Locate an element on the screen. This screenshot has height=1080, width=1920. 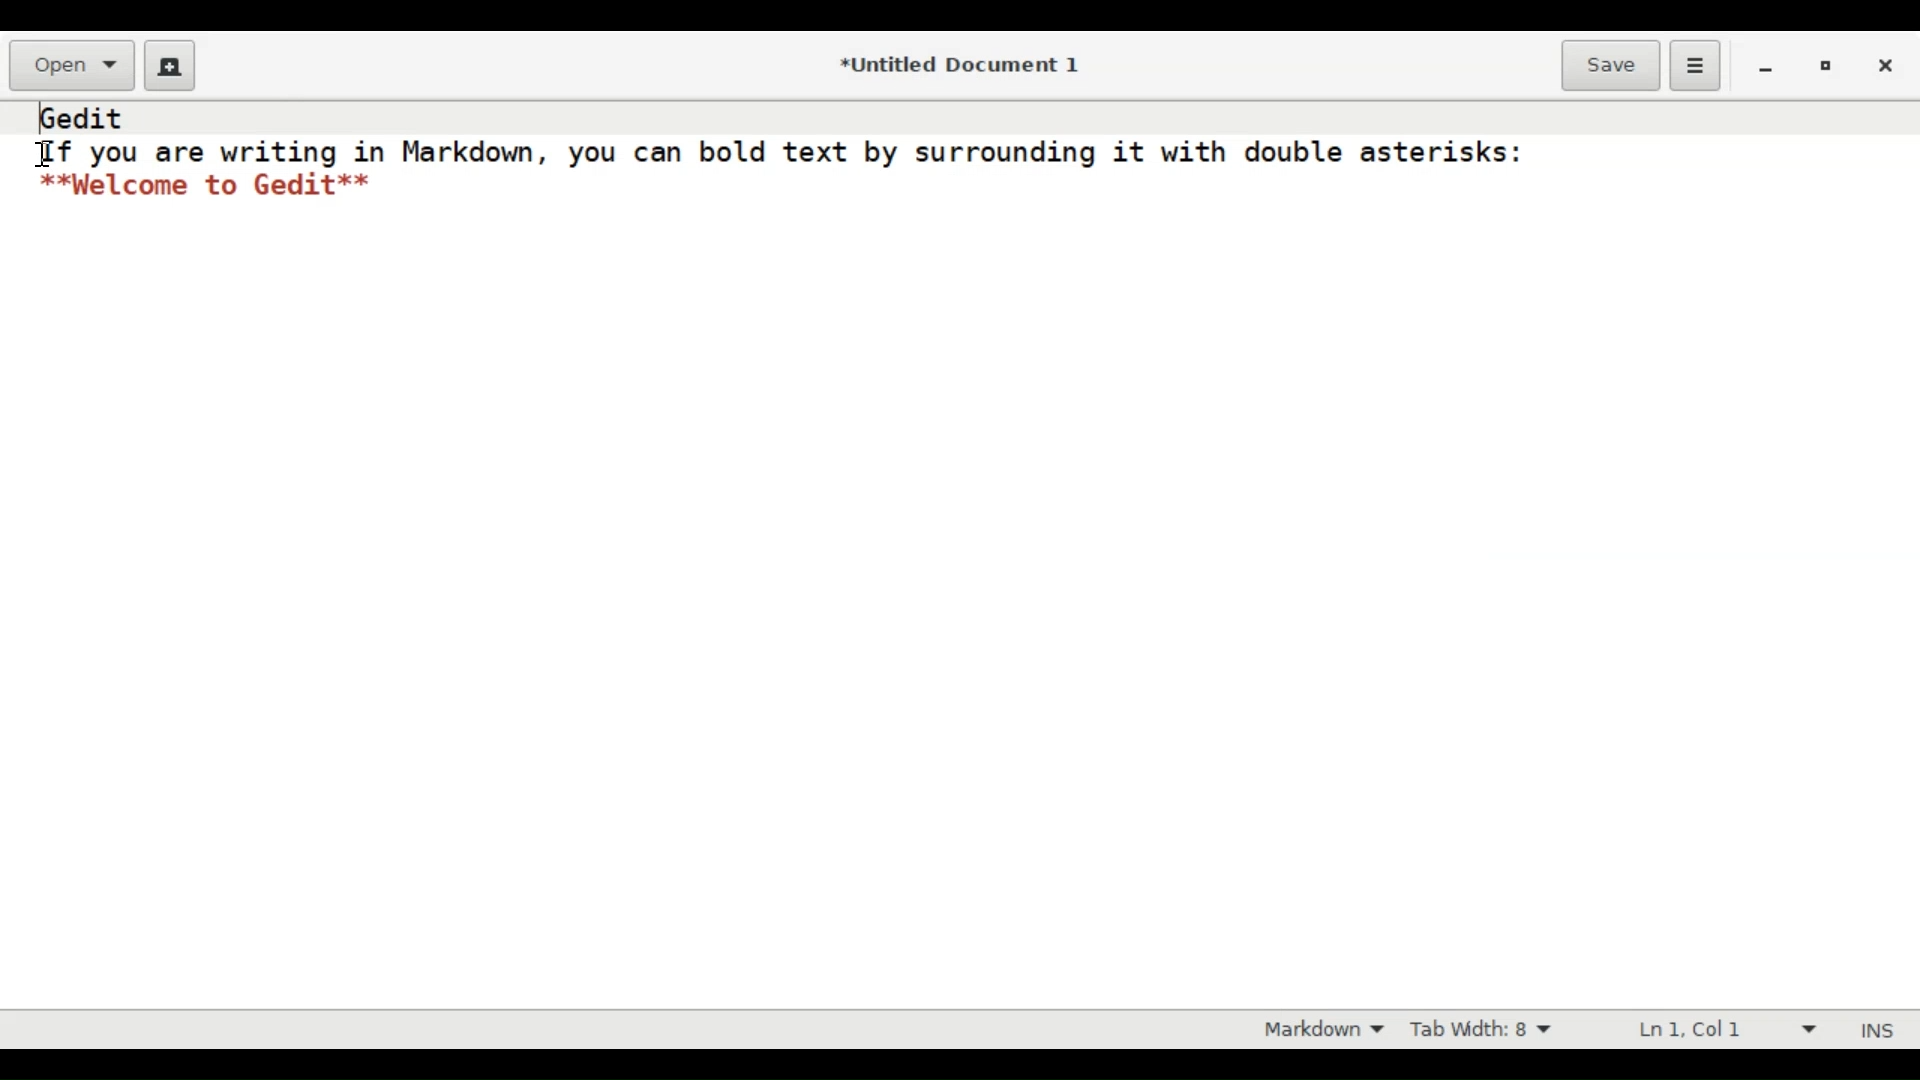
INS is located at coordinates (1881, 1030).